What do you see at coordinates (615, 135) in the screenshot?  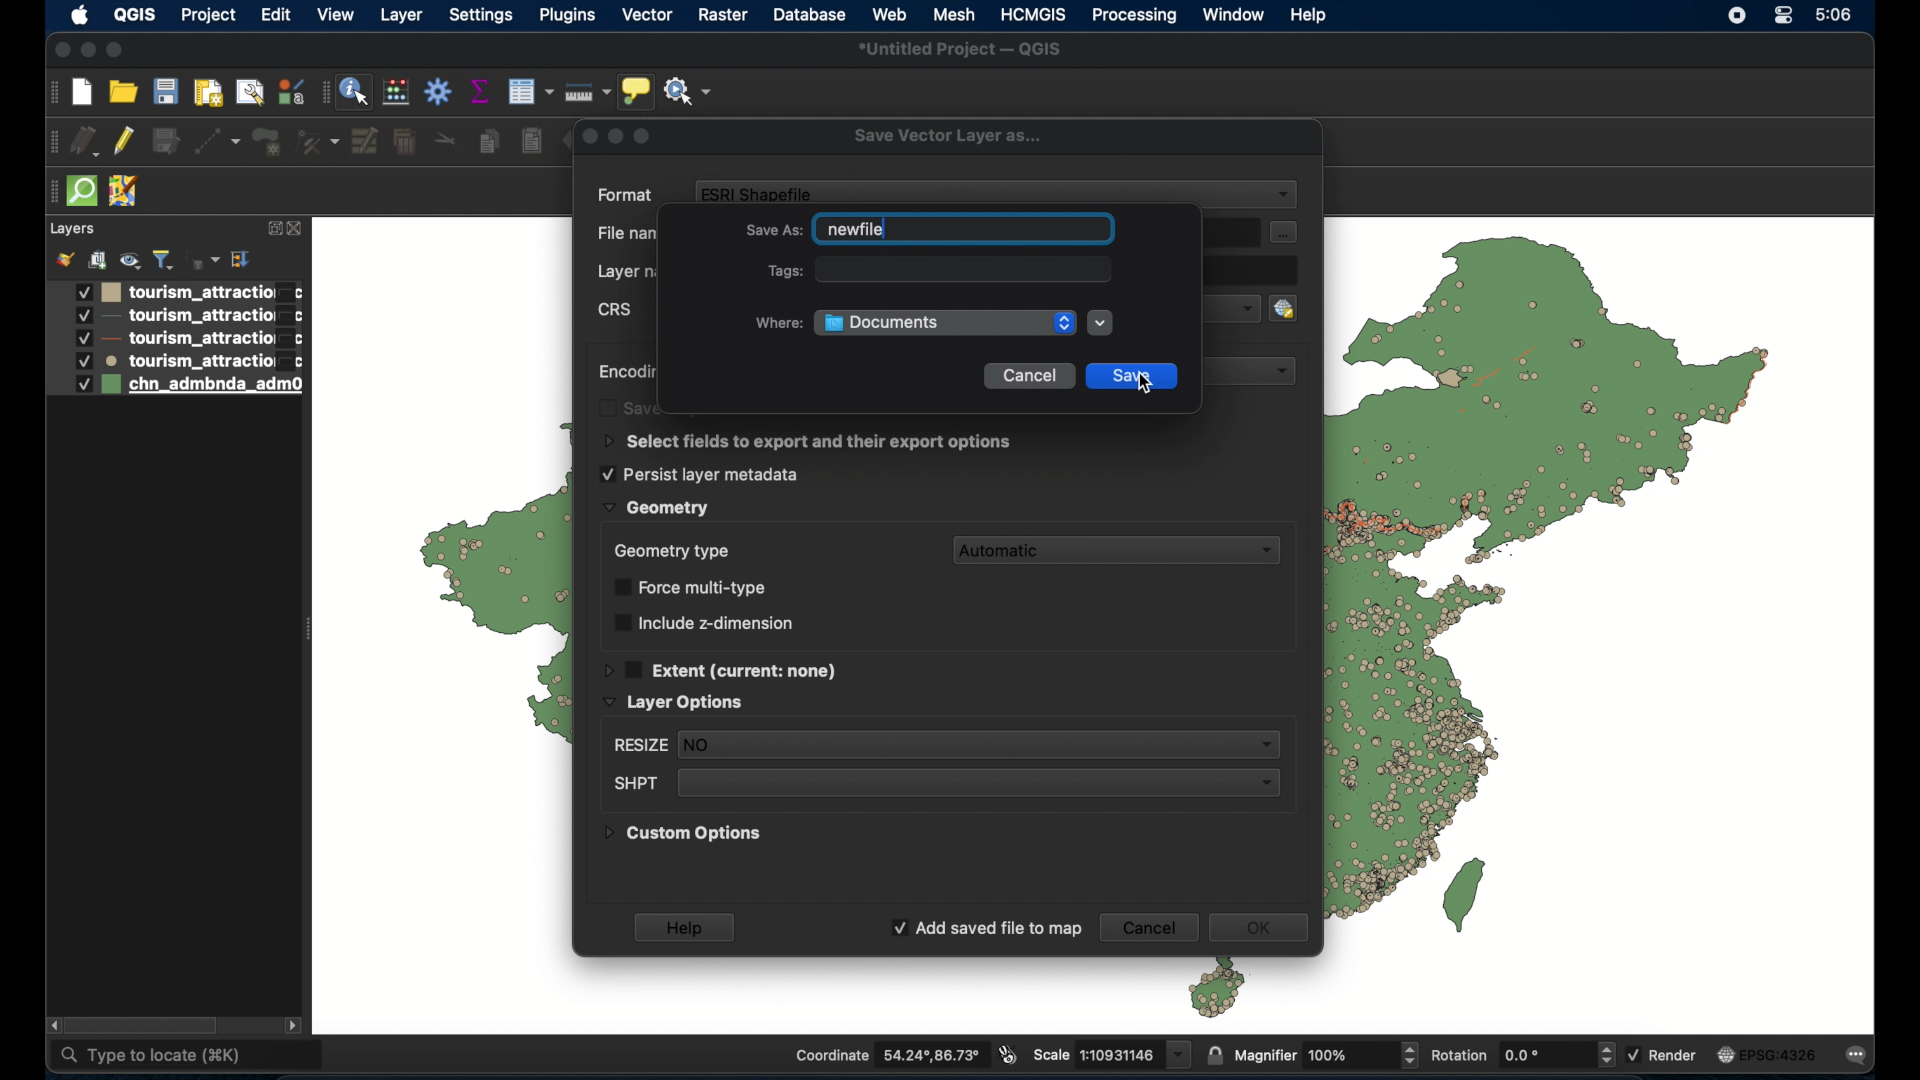 I see `inactive buttons` at bounding box center [615, 135].